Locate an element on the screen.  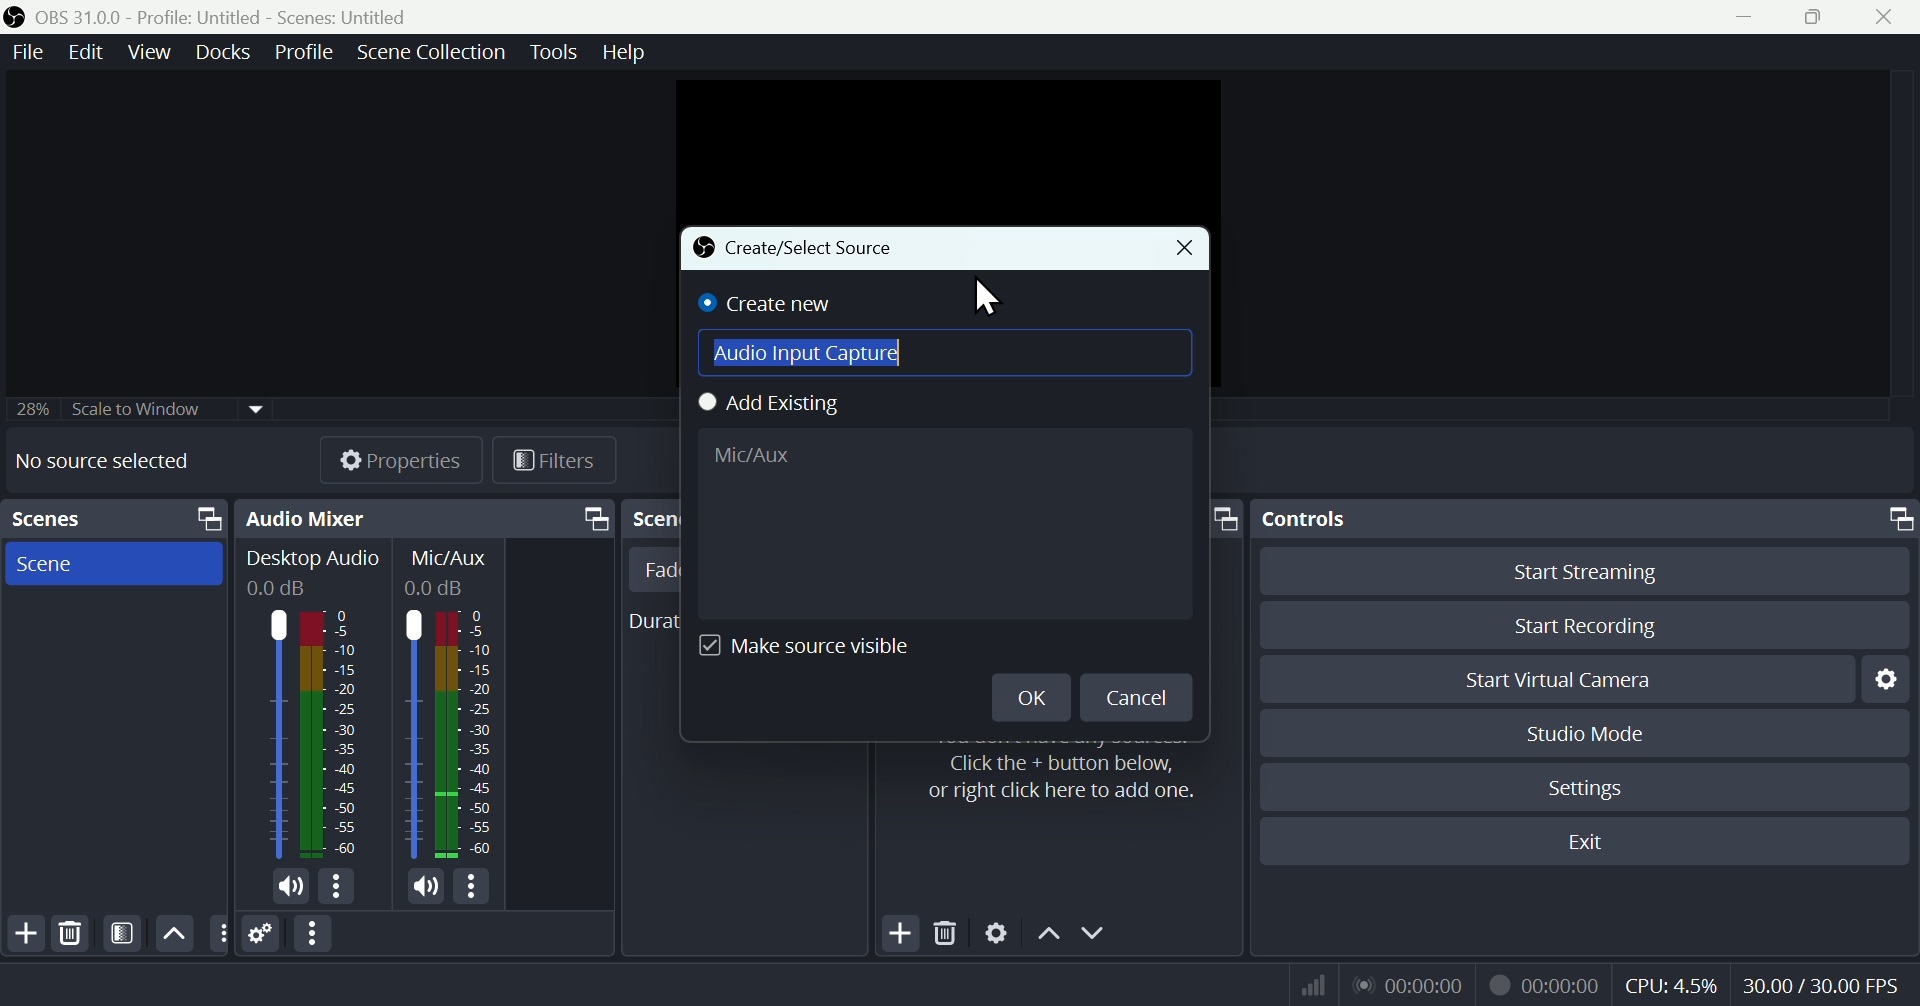
Start recording is located at coordinates (1588, 625).